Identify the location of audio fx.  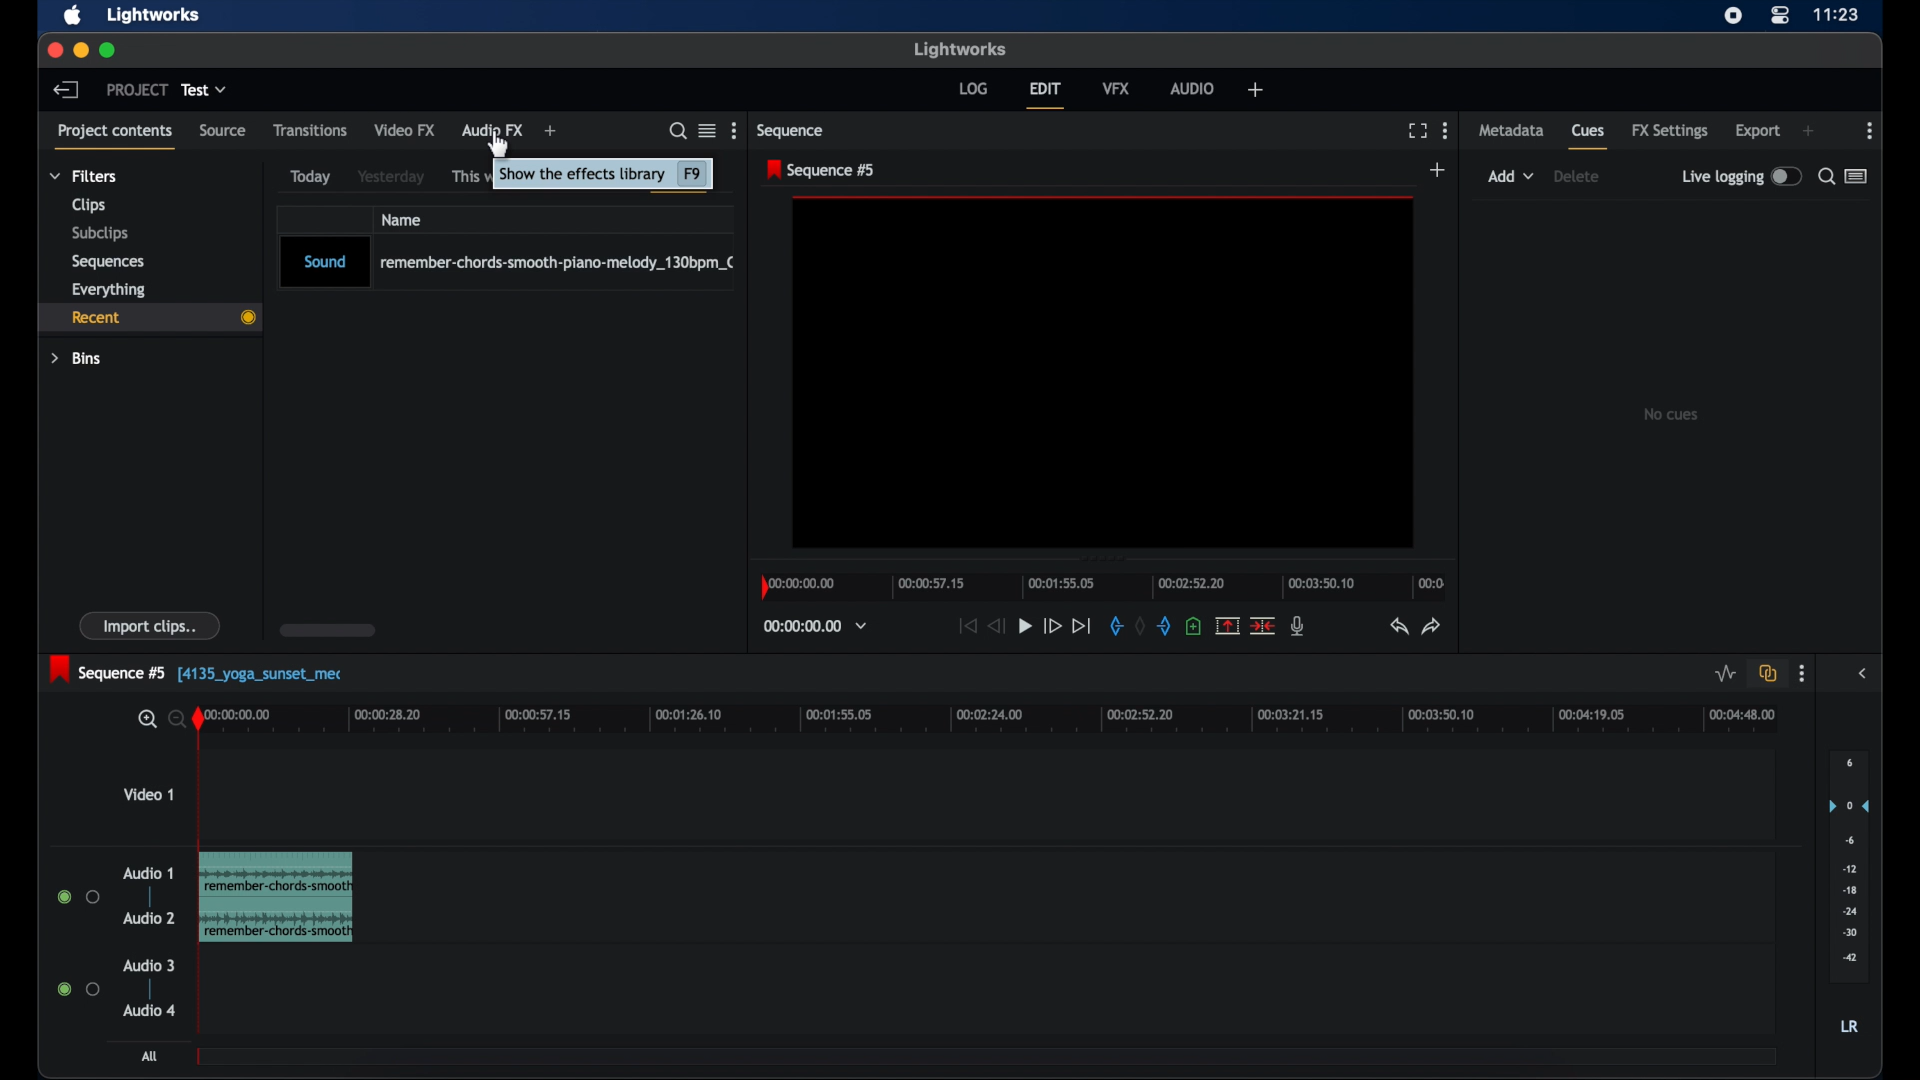
(492, 131).